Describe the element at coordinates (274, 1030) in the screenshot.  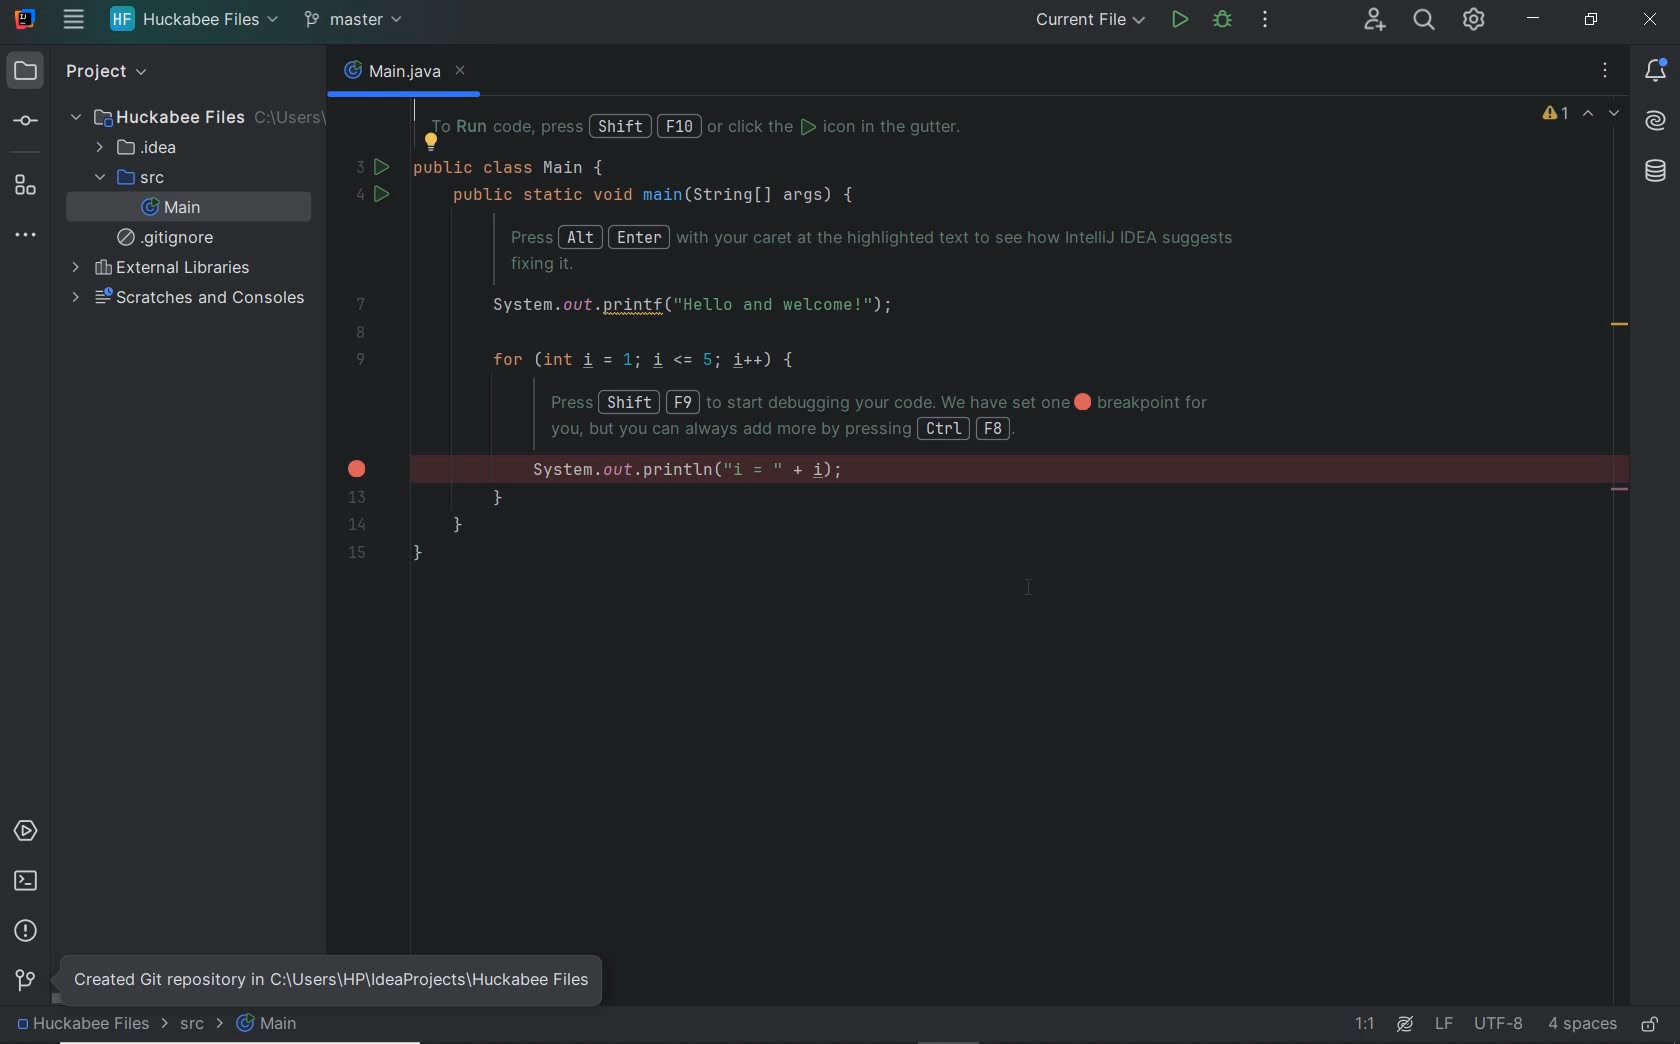
I see `main` at that location.